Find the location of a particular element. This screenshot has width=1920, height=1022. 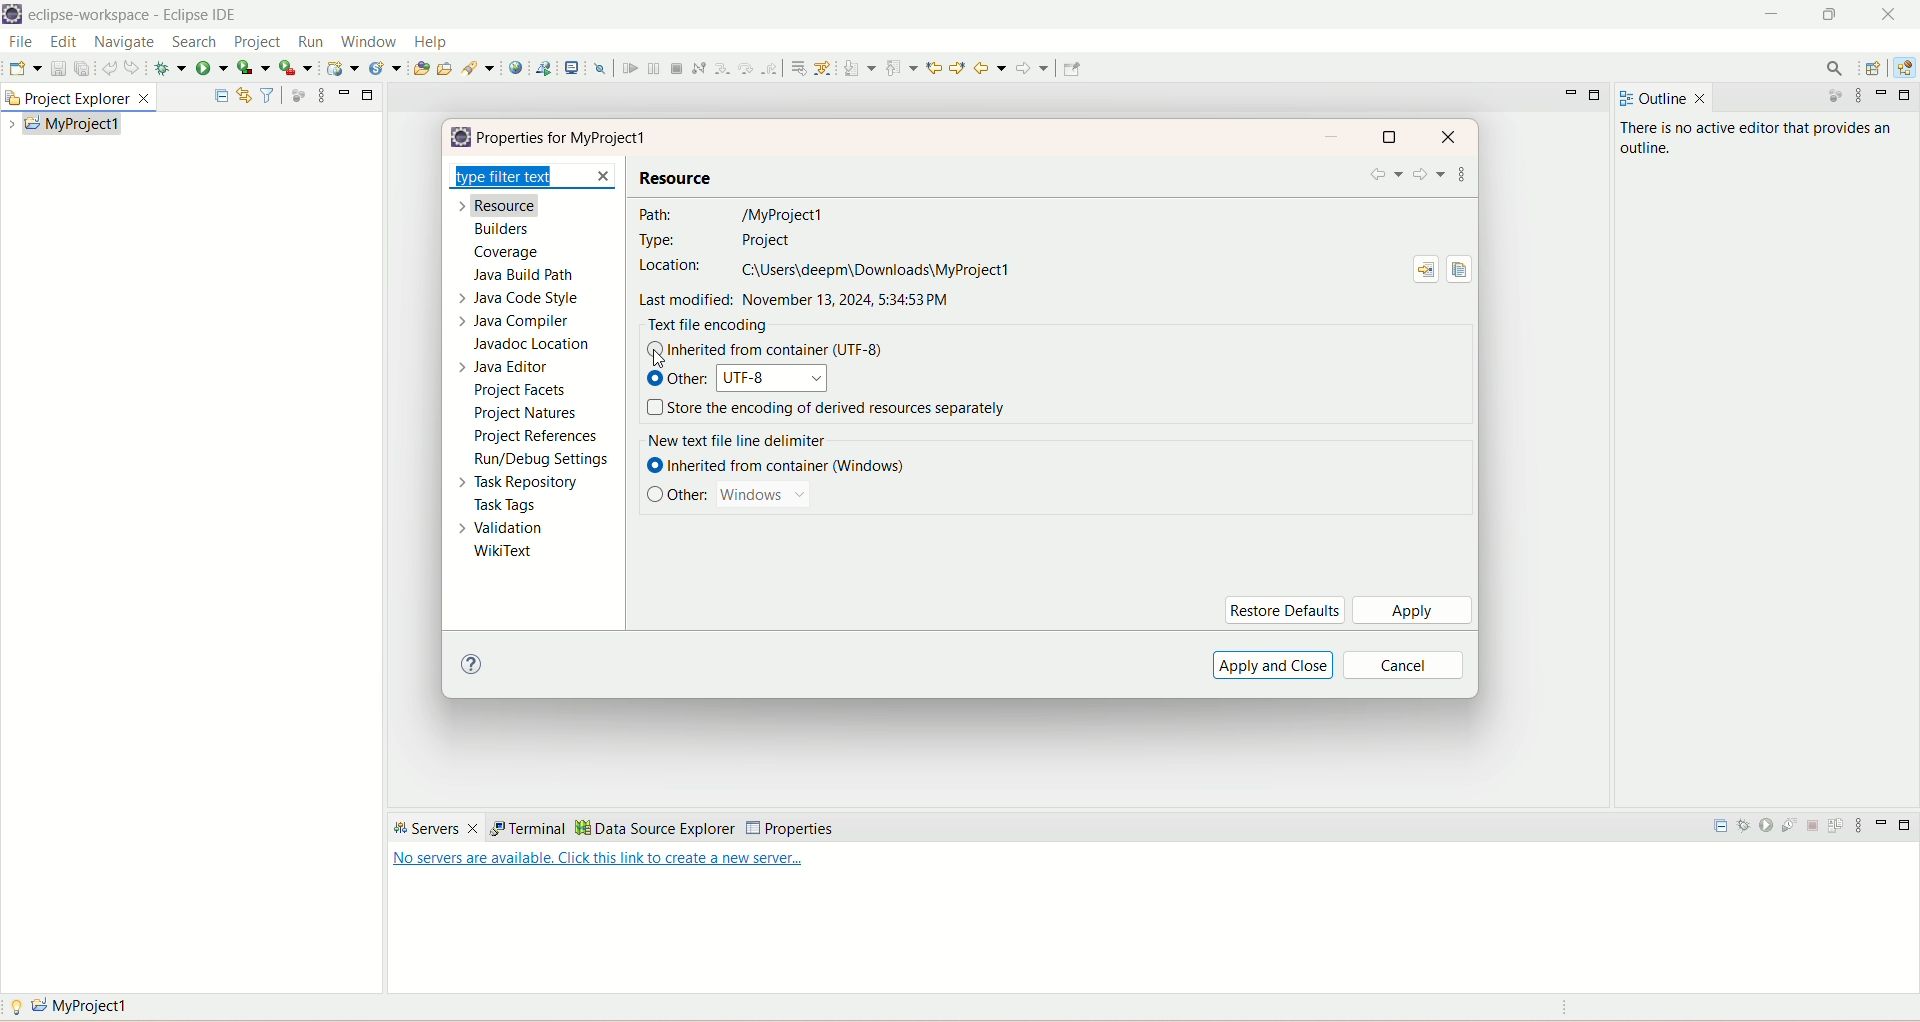

close is located at coordinates (1450, 135).